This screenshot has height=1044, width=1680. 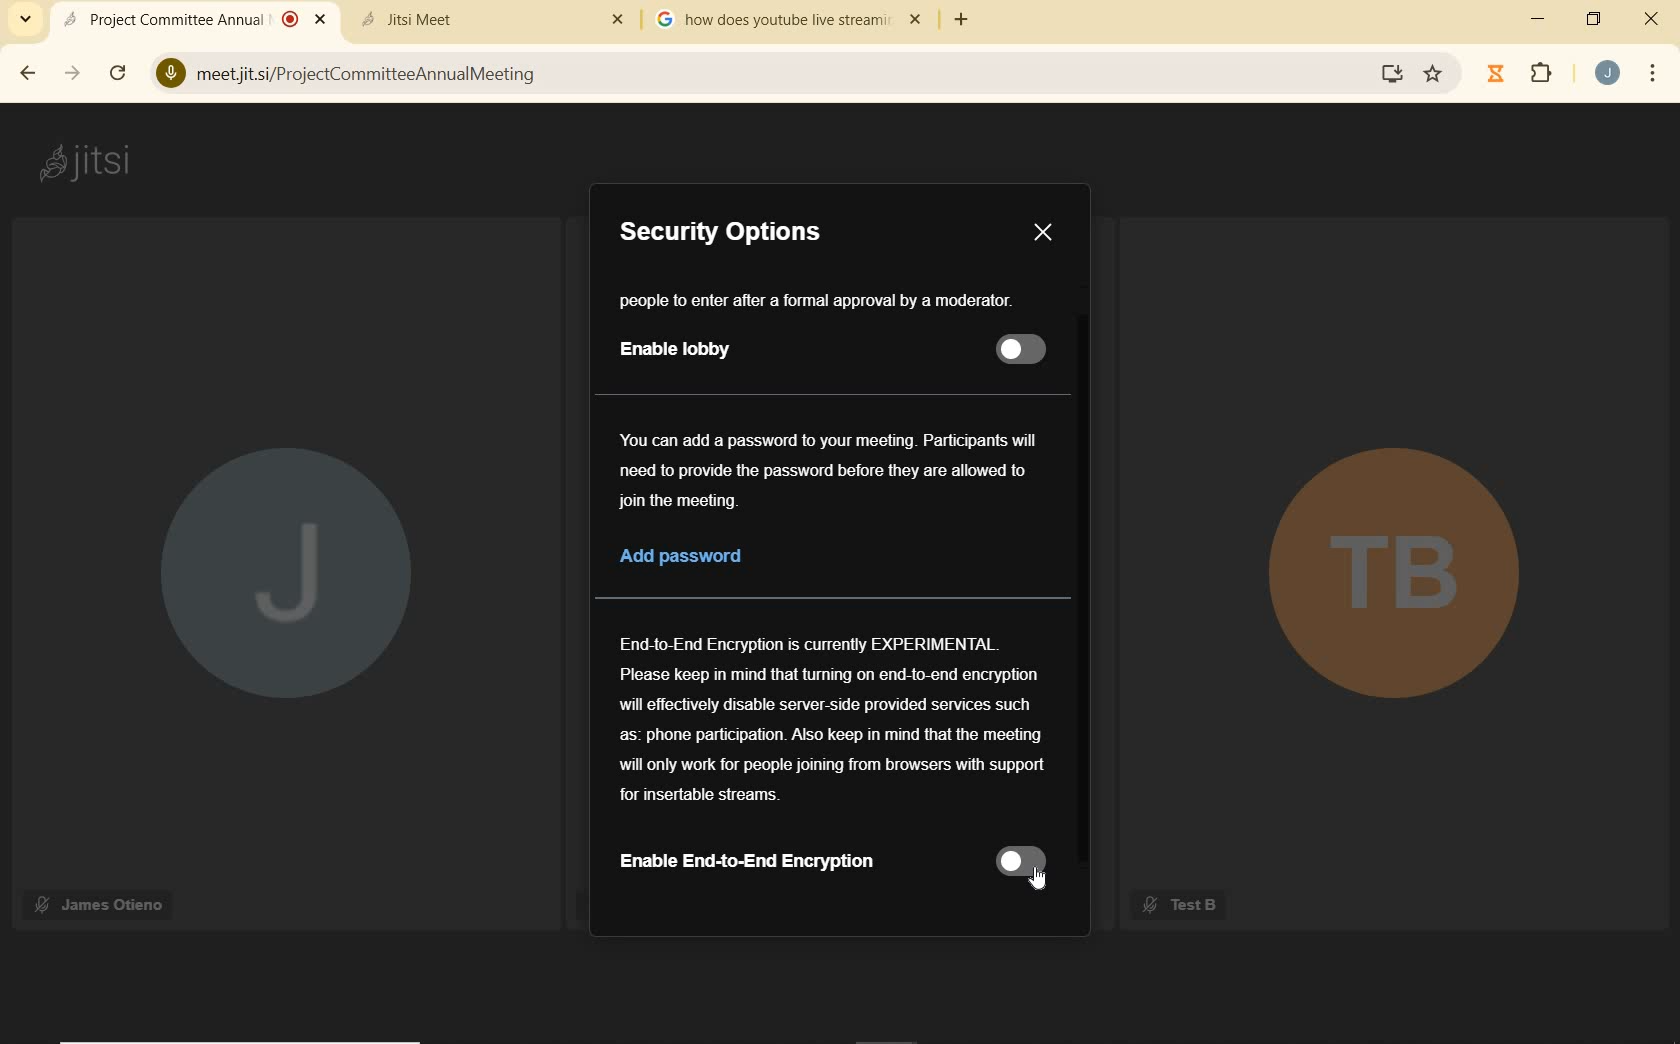 What do you see at coordinates (699, 557) in the screenshot?
I see `Add password` at bounding box center [699, 557].